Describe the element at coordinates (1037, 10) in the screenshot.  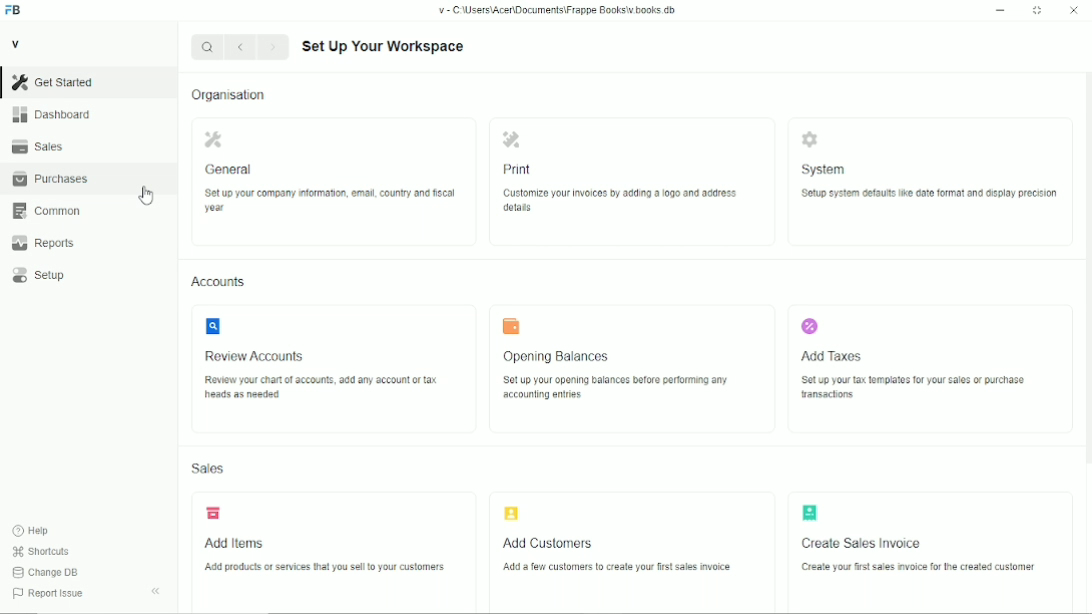
I see `Change dimension` at that location.